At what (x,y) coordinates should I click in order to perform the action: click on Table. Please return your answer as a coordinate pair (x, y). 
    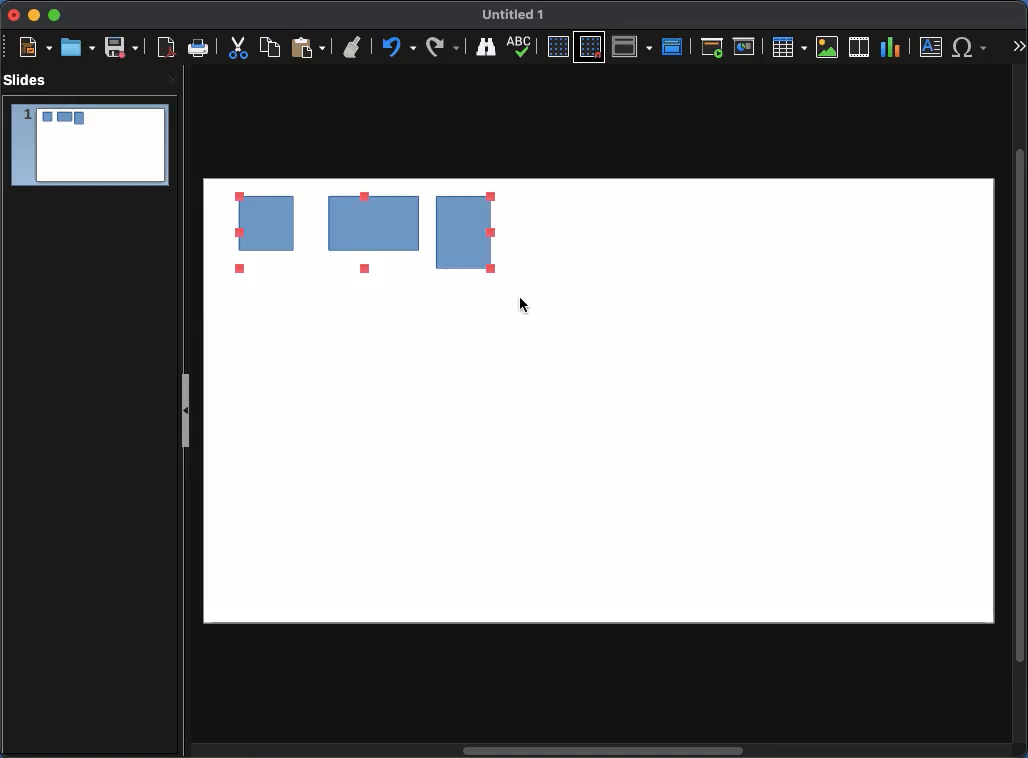
    Looking at the image, I should click on (790, 47).